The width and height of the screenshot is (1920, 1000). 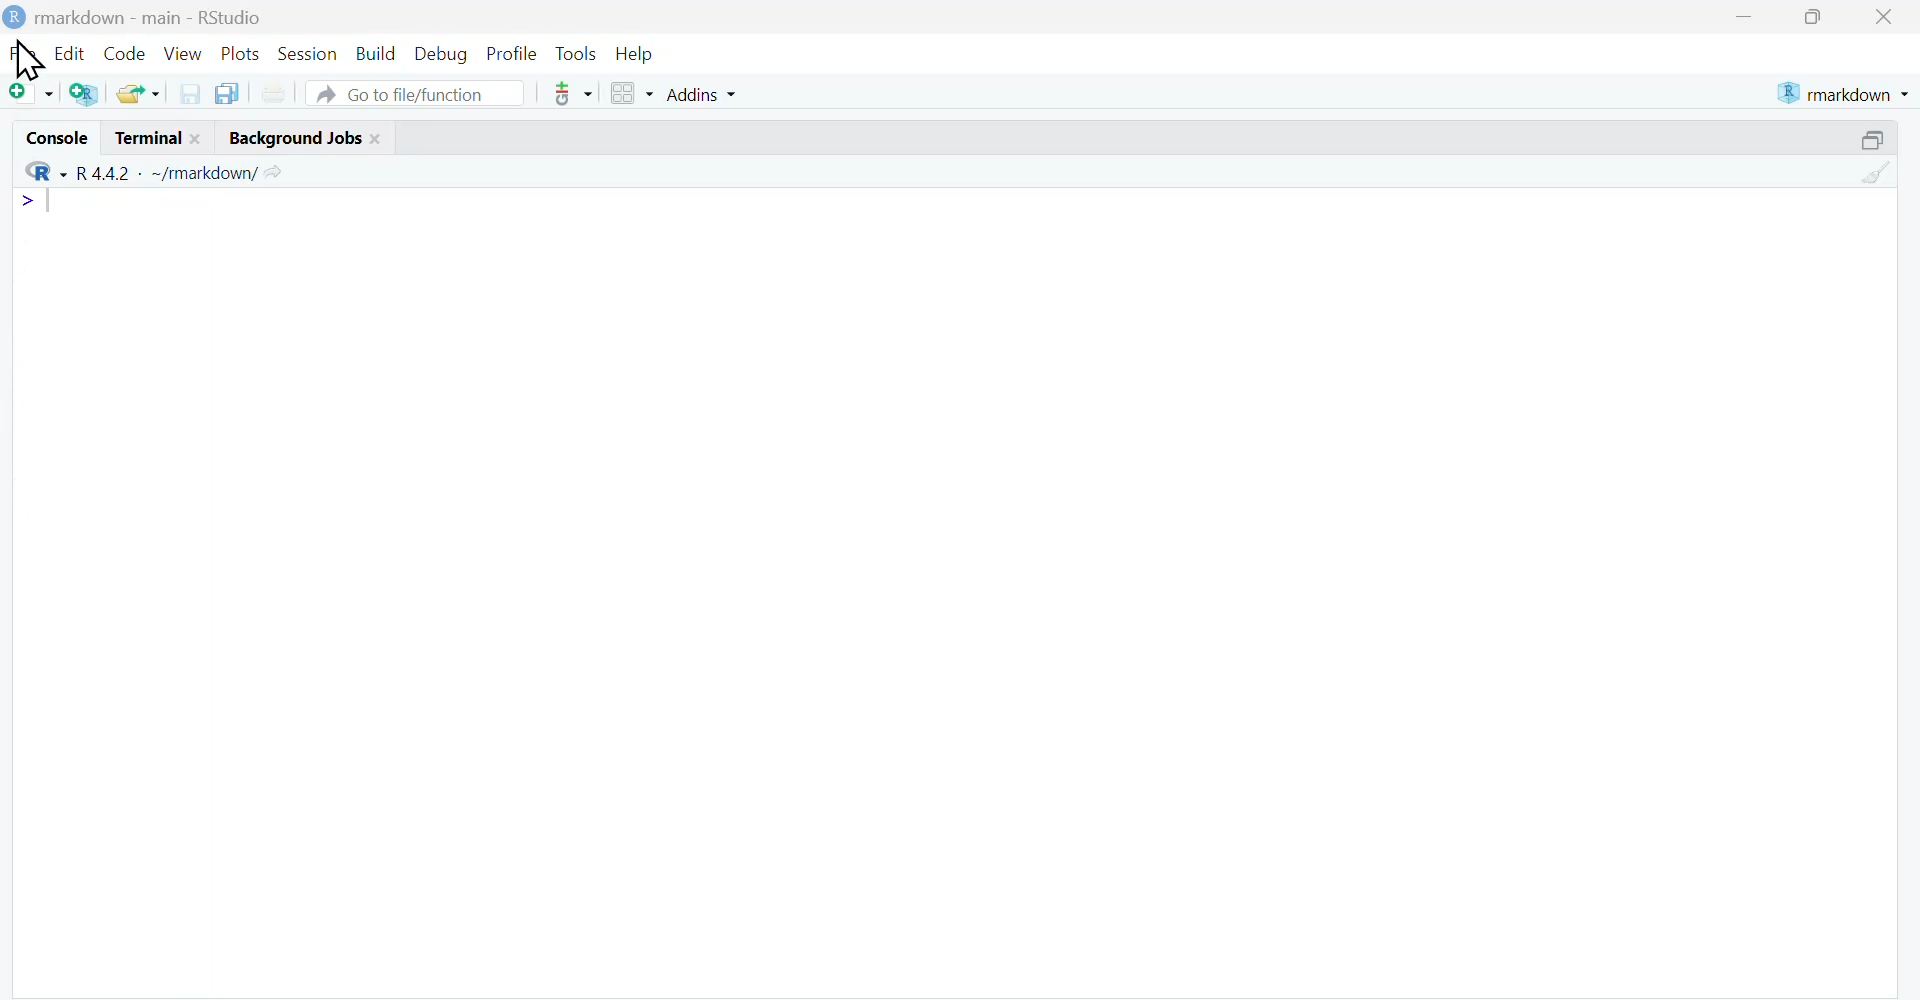 What do you see at coordinates (163, 173) in the screenshot?
I see `R language version - R 4.4.1` at bounding box center [163, 173].